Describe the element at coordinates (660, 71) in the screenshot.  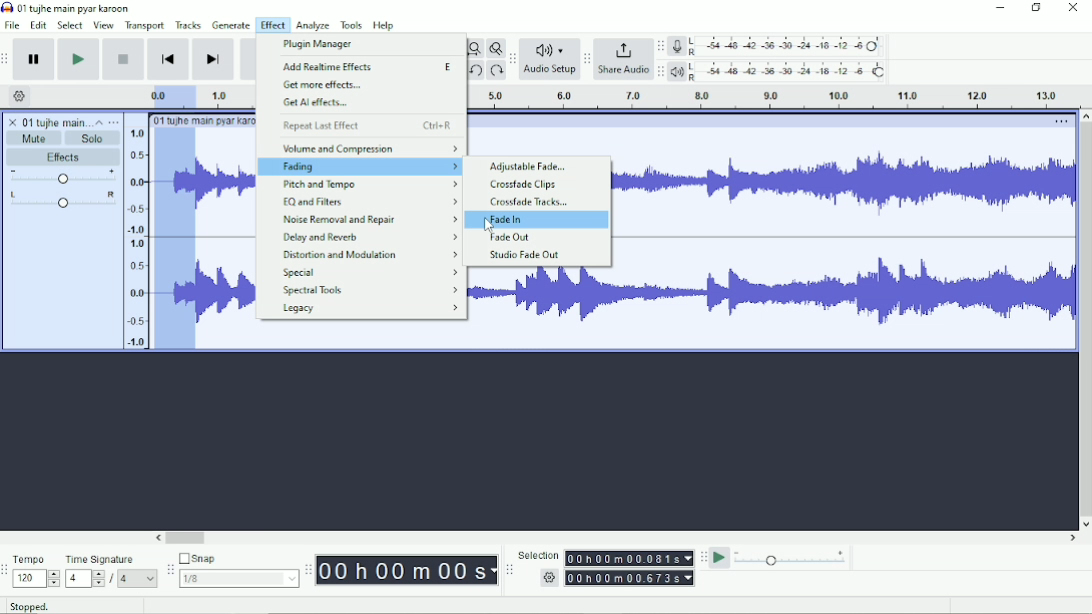
I see `Audacity playback meter toolbar` at that location.